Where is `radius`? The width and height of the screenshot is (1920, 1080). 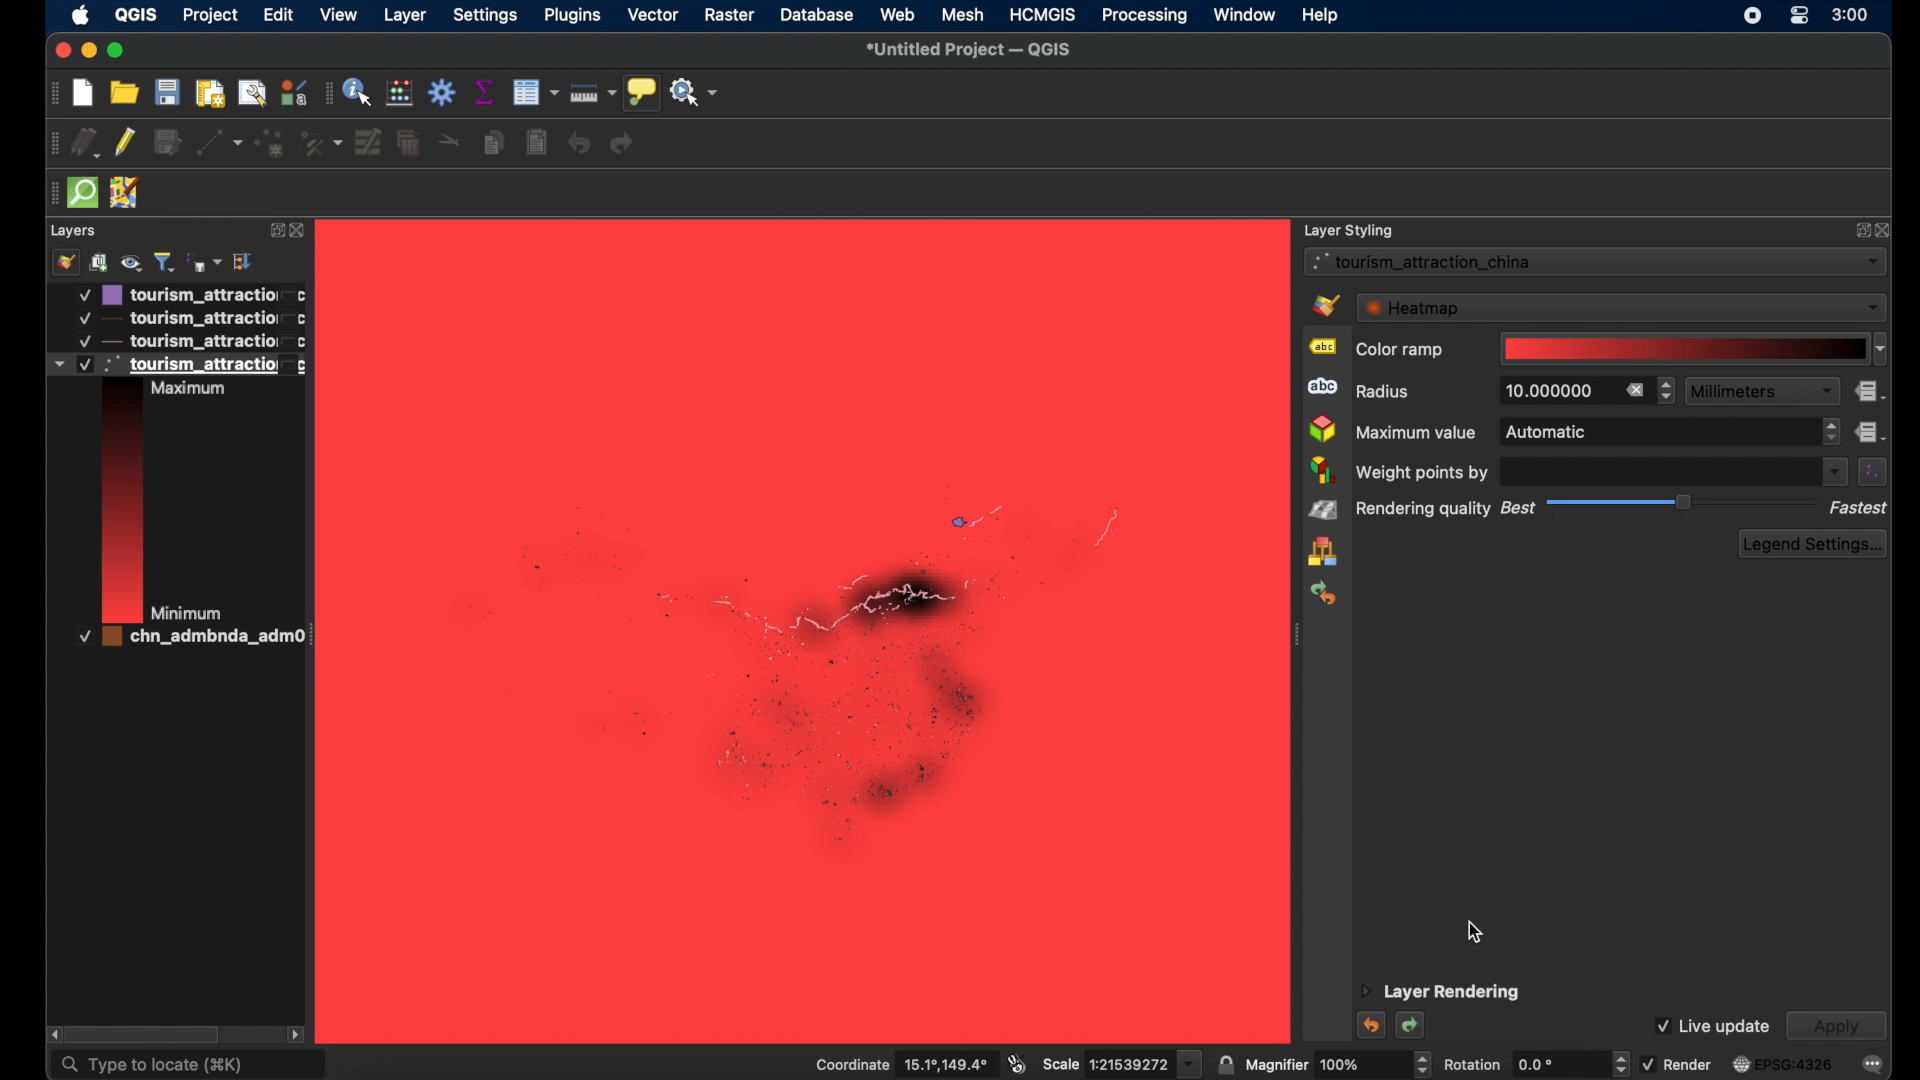
radius is located at coordinates (1386, 392).